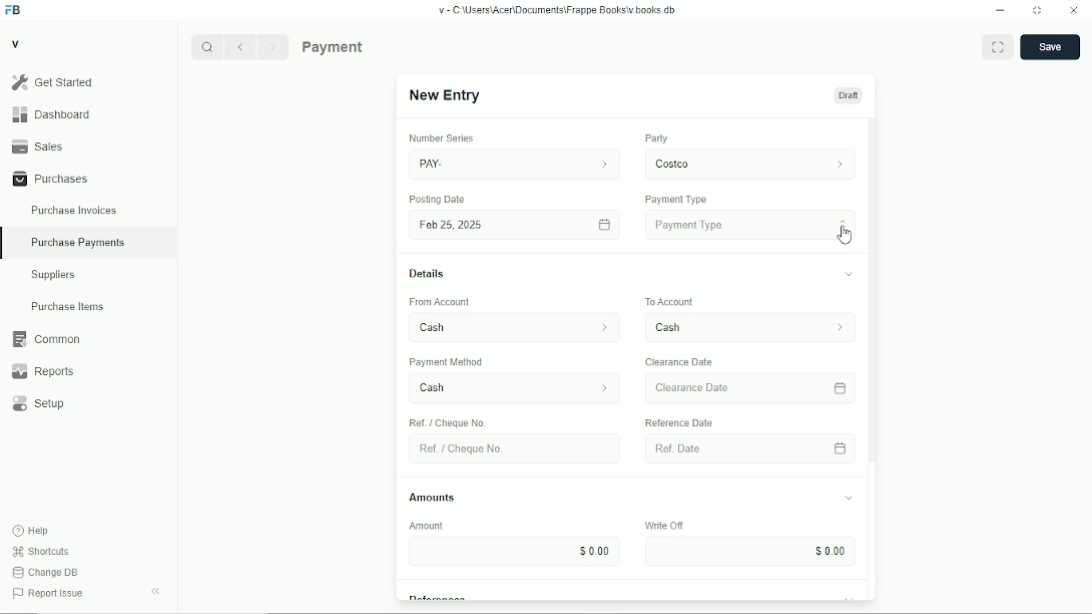 The width and height of the screenshot is (1092, 614). What do you see at coordinates (435, 526) in the screenshot?
I see `Amount` at bounding box center [435, 526].